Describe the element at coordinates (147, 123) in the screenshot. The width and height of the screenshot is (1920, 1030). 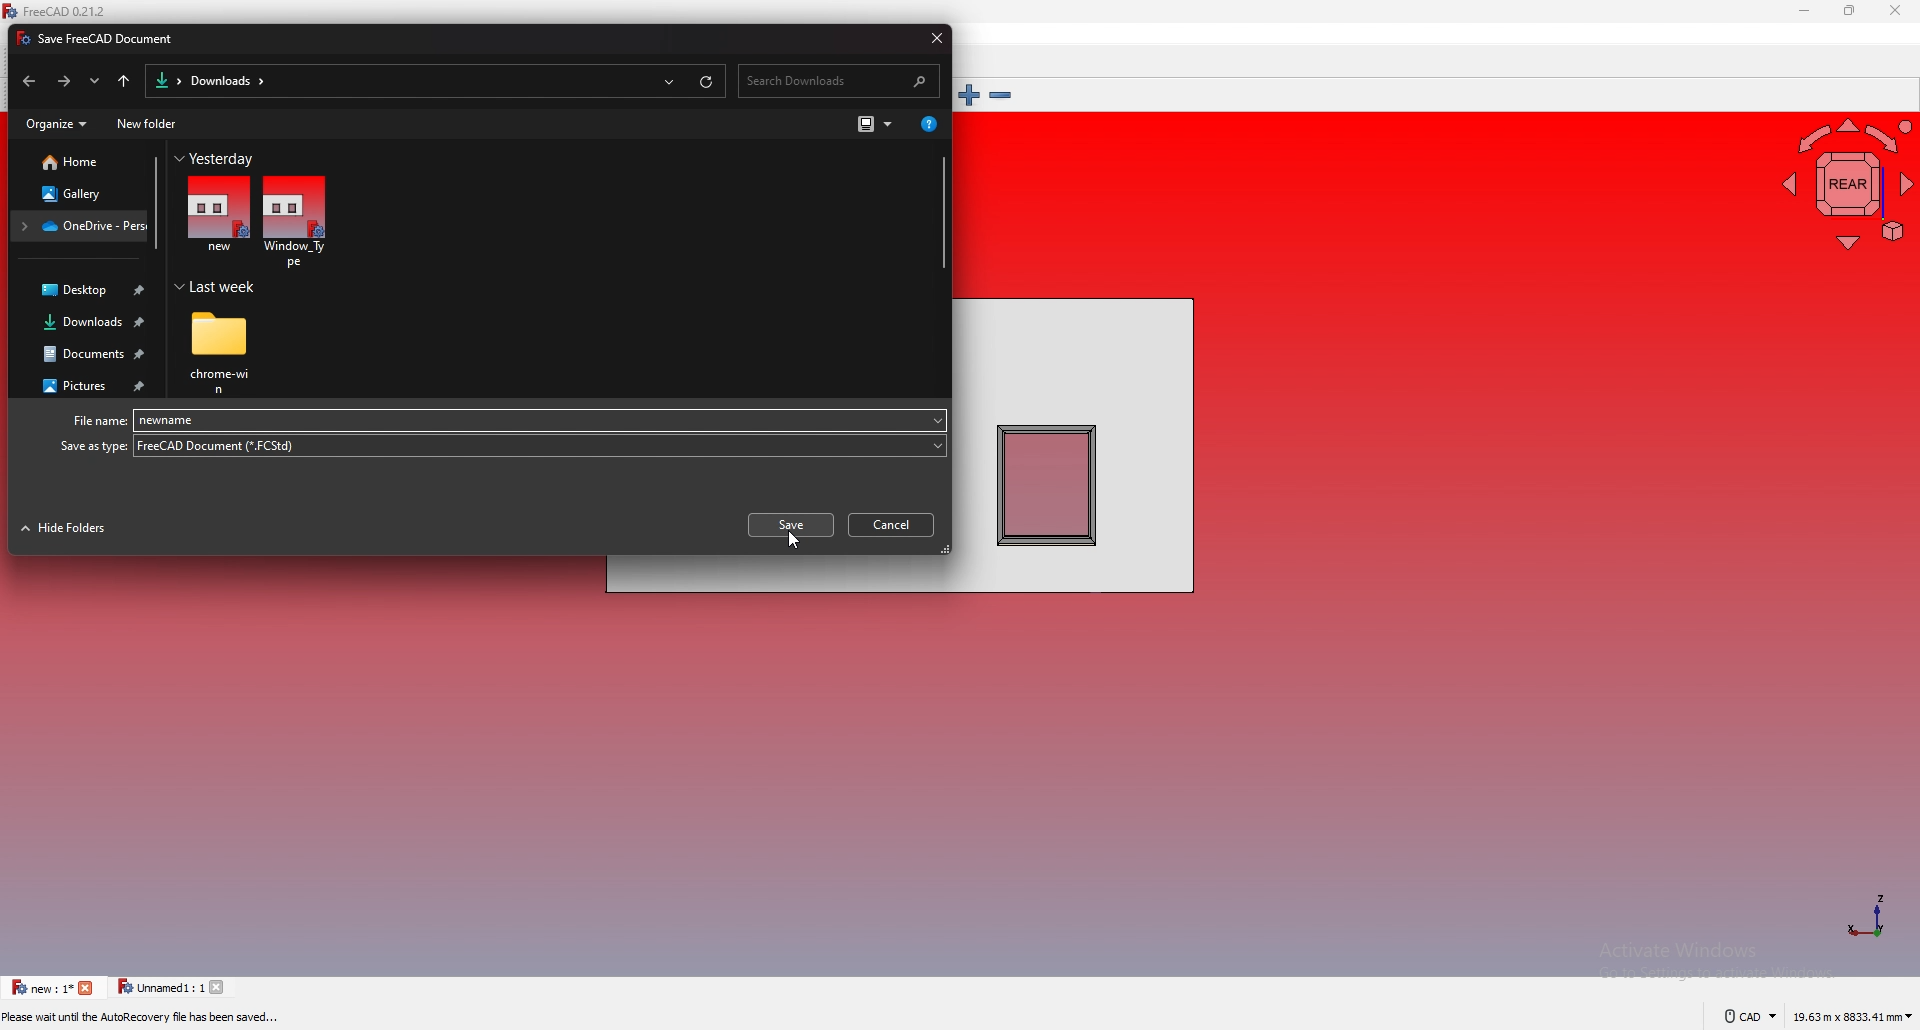
I see `new folder` at that location.